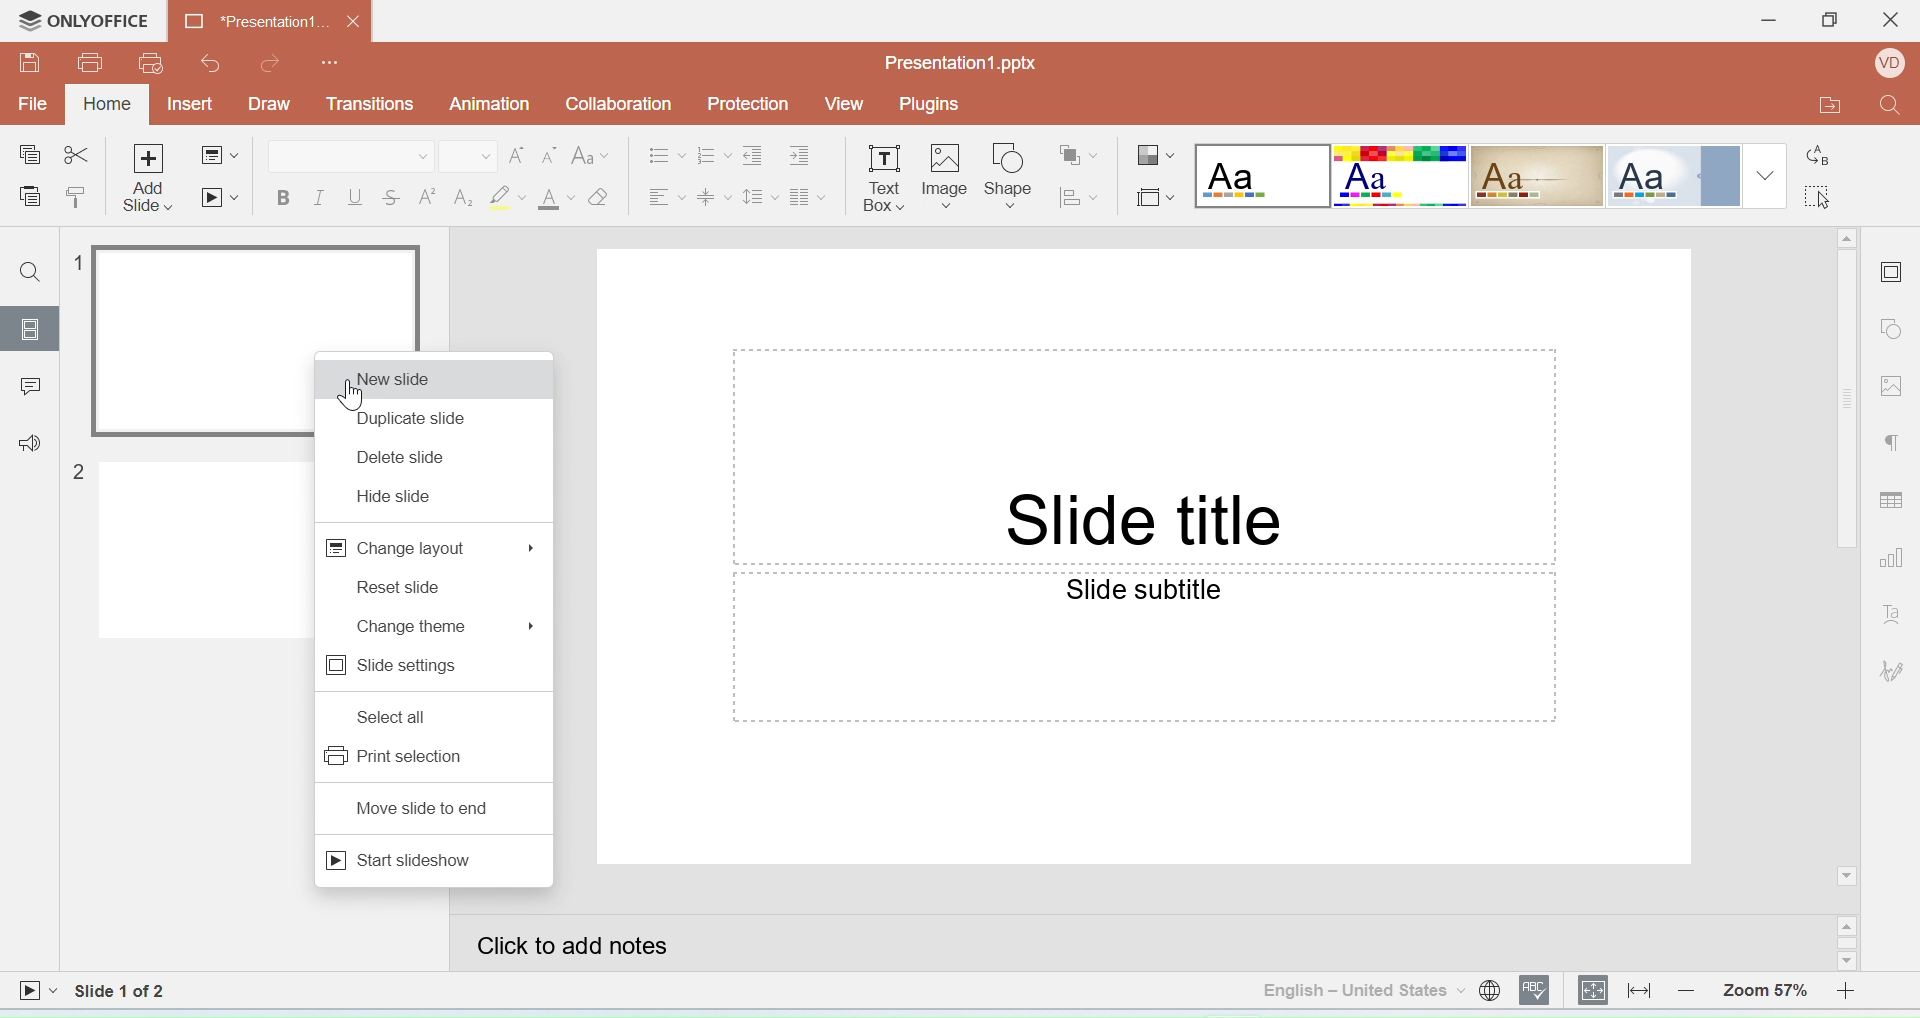 The width and height of the screenshot is (1920, 1018). What do you see at coordinates (1009, 176) in the screenshot?
I see `Insert shape` at bounding box center [1009, 176].